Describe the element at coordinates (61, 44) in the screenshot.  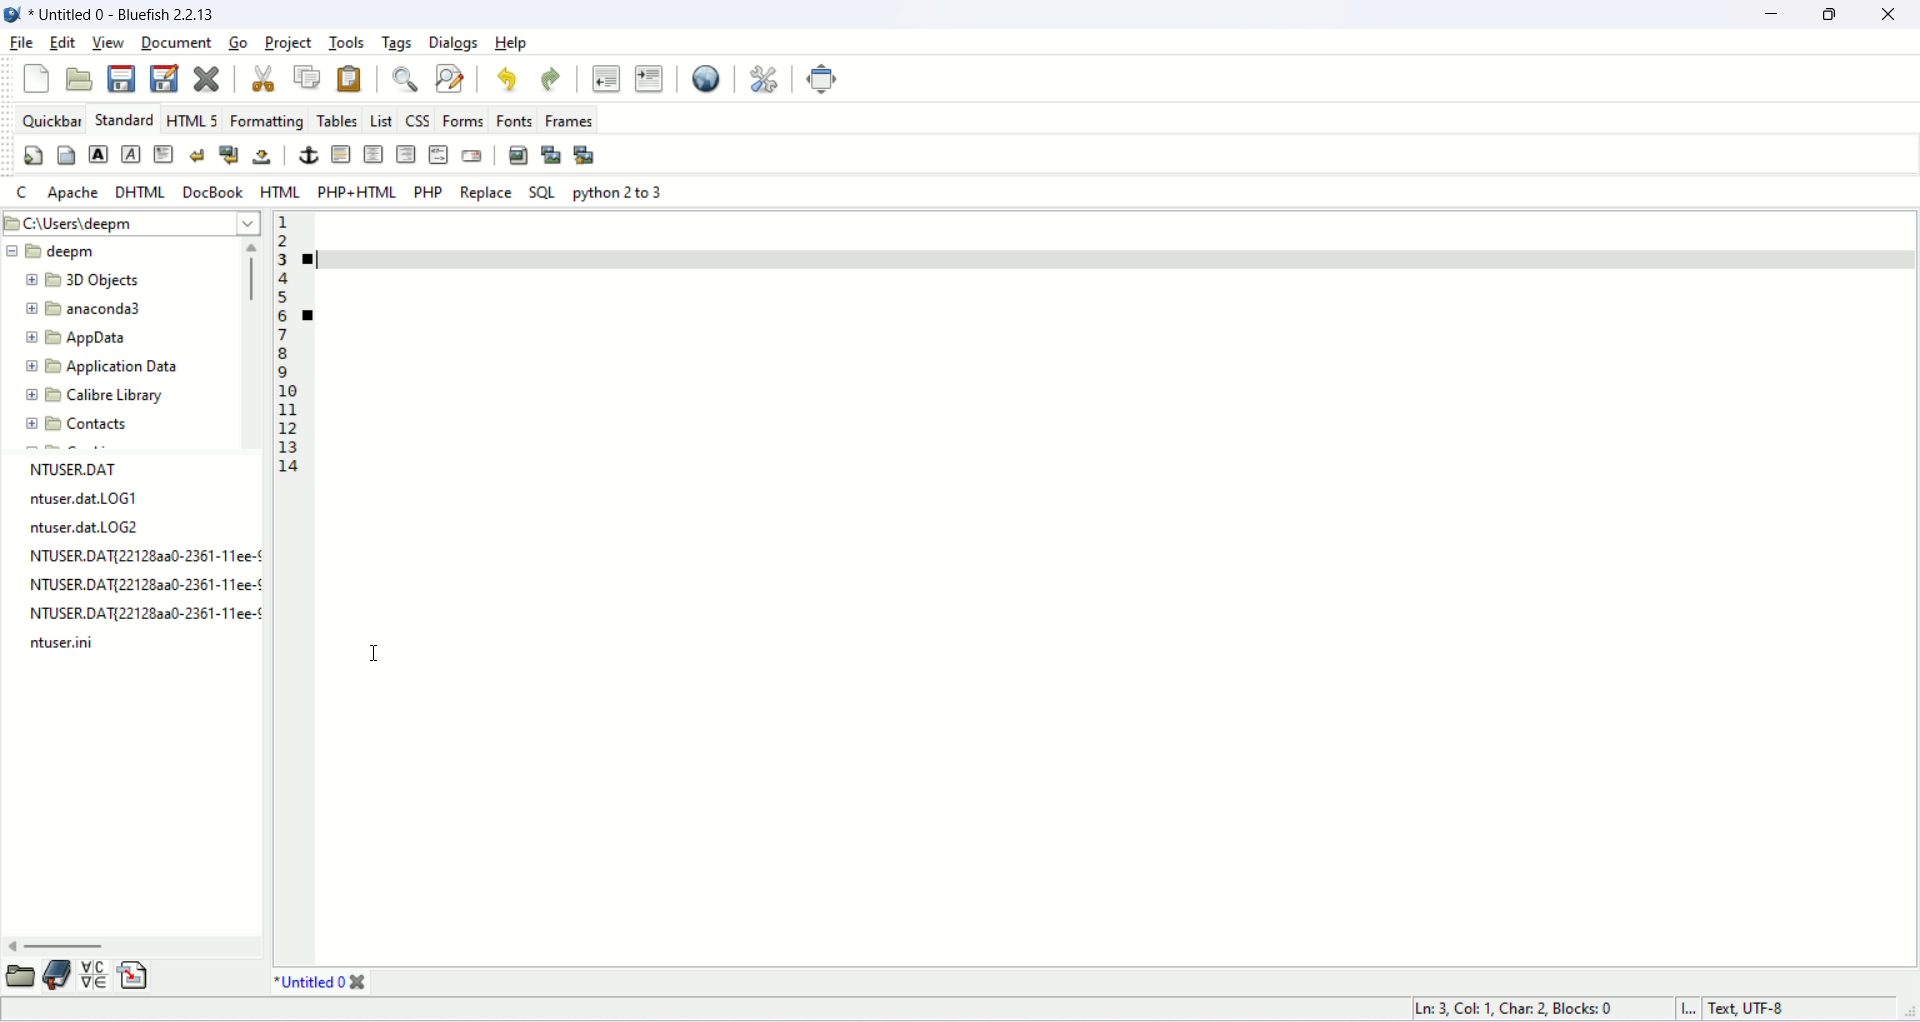
I see `edit` at that location.